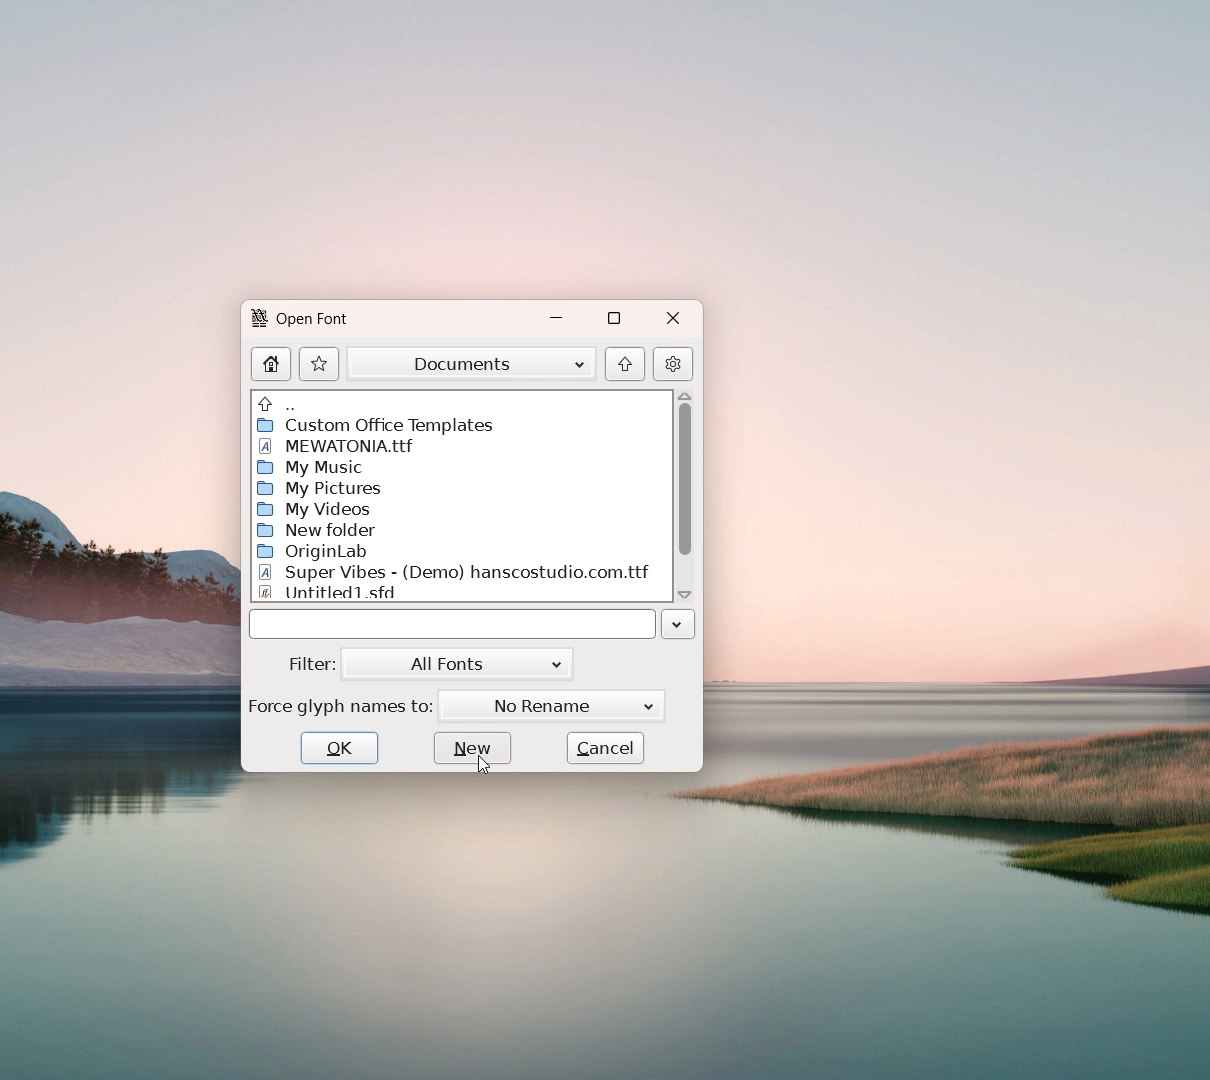 This screenshot has width=1210, height=1080. Describe the element at coordinates (341, 445) in the screenshot. I see `MEWATONIA.ttf` at that location.